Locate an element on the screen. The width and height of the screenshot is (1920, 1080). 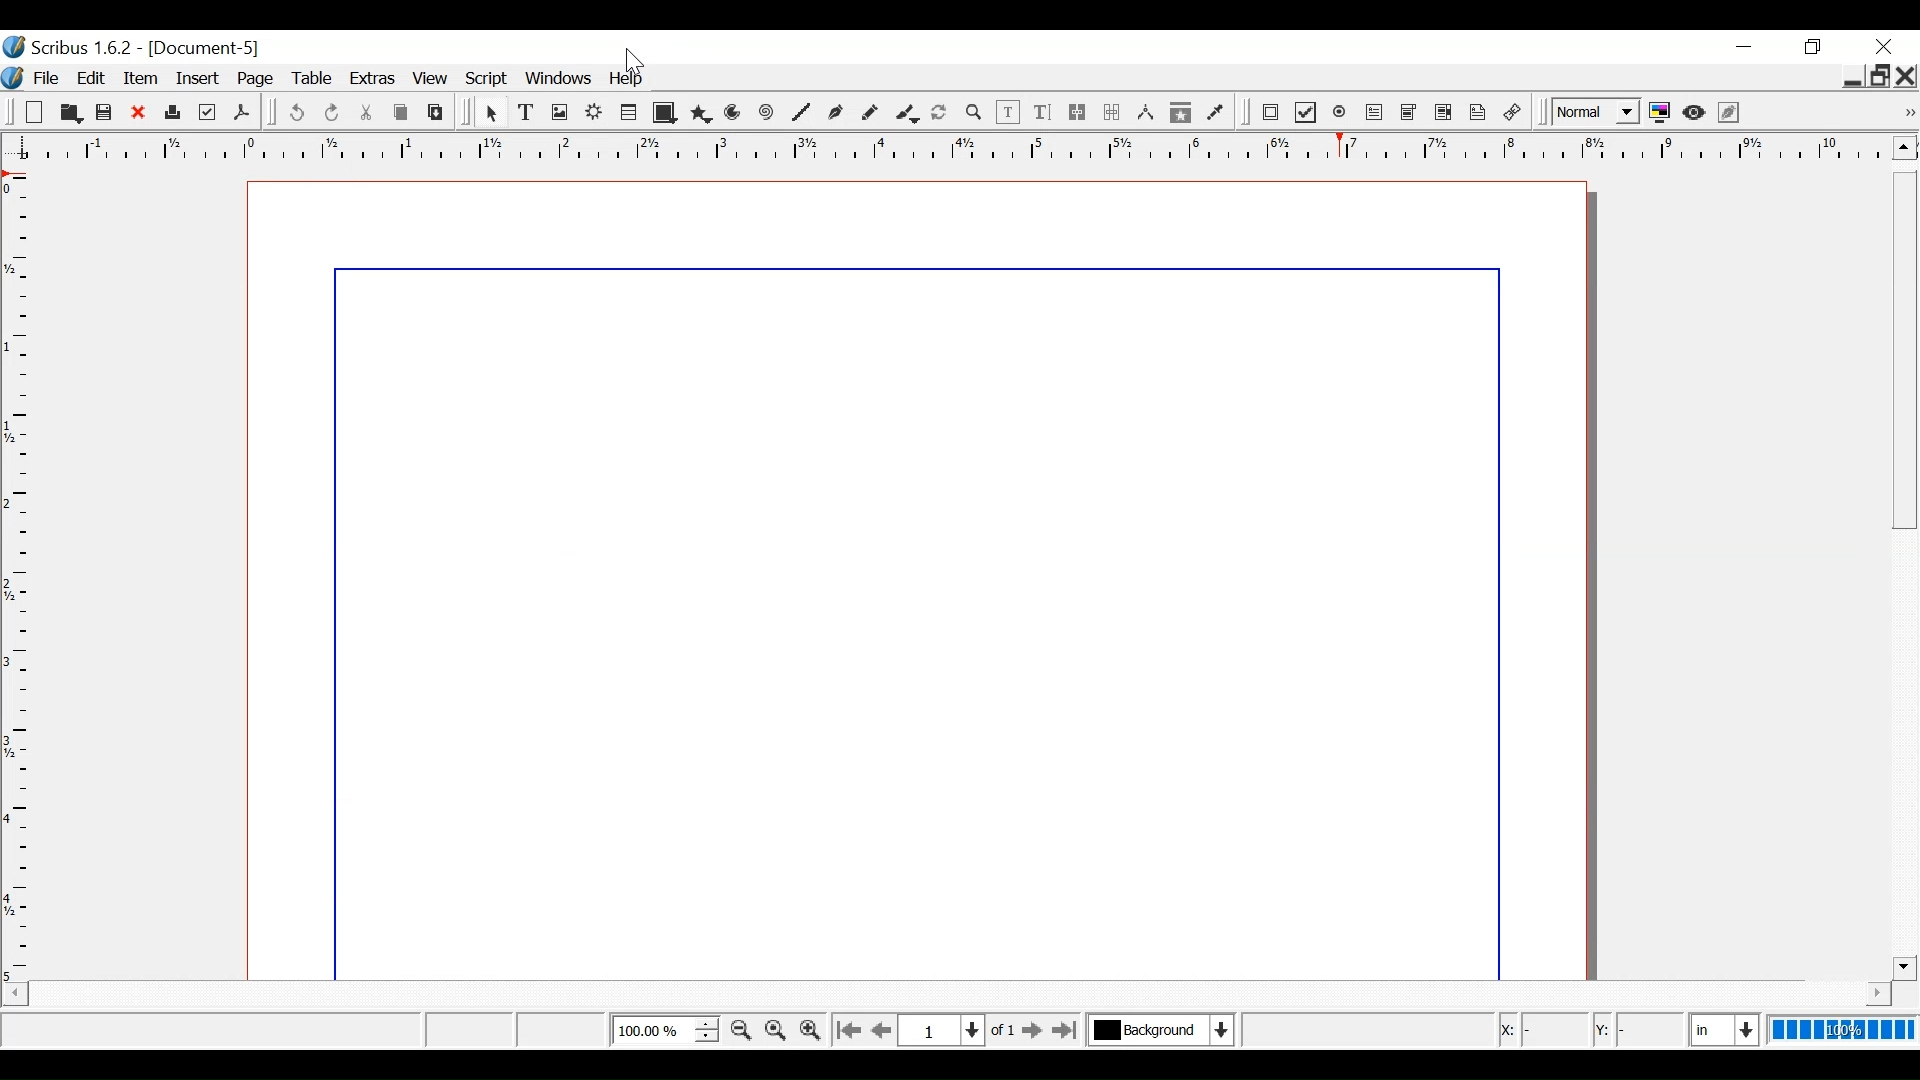
PDF push button is located at coordinates (1270, 112).